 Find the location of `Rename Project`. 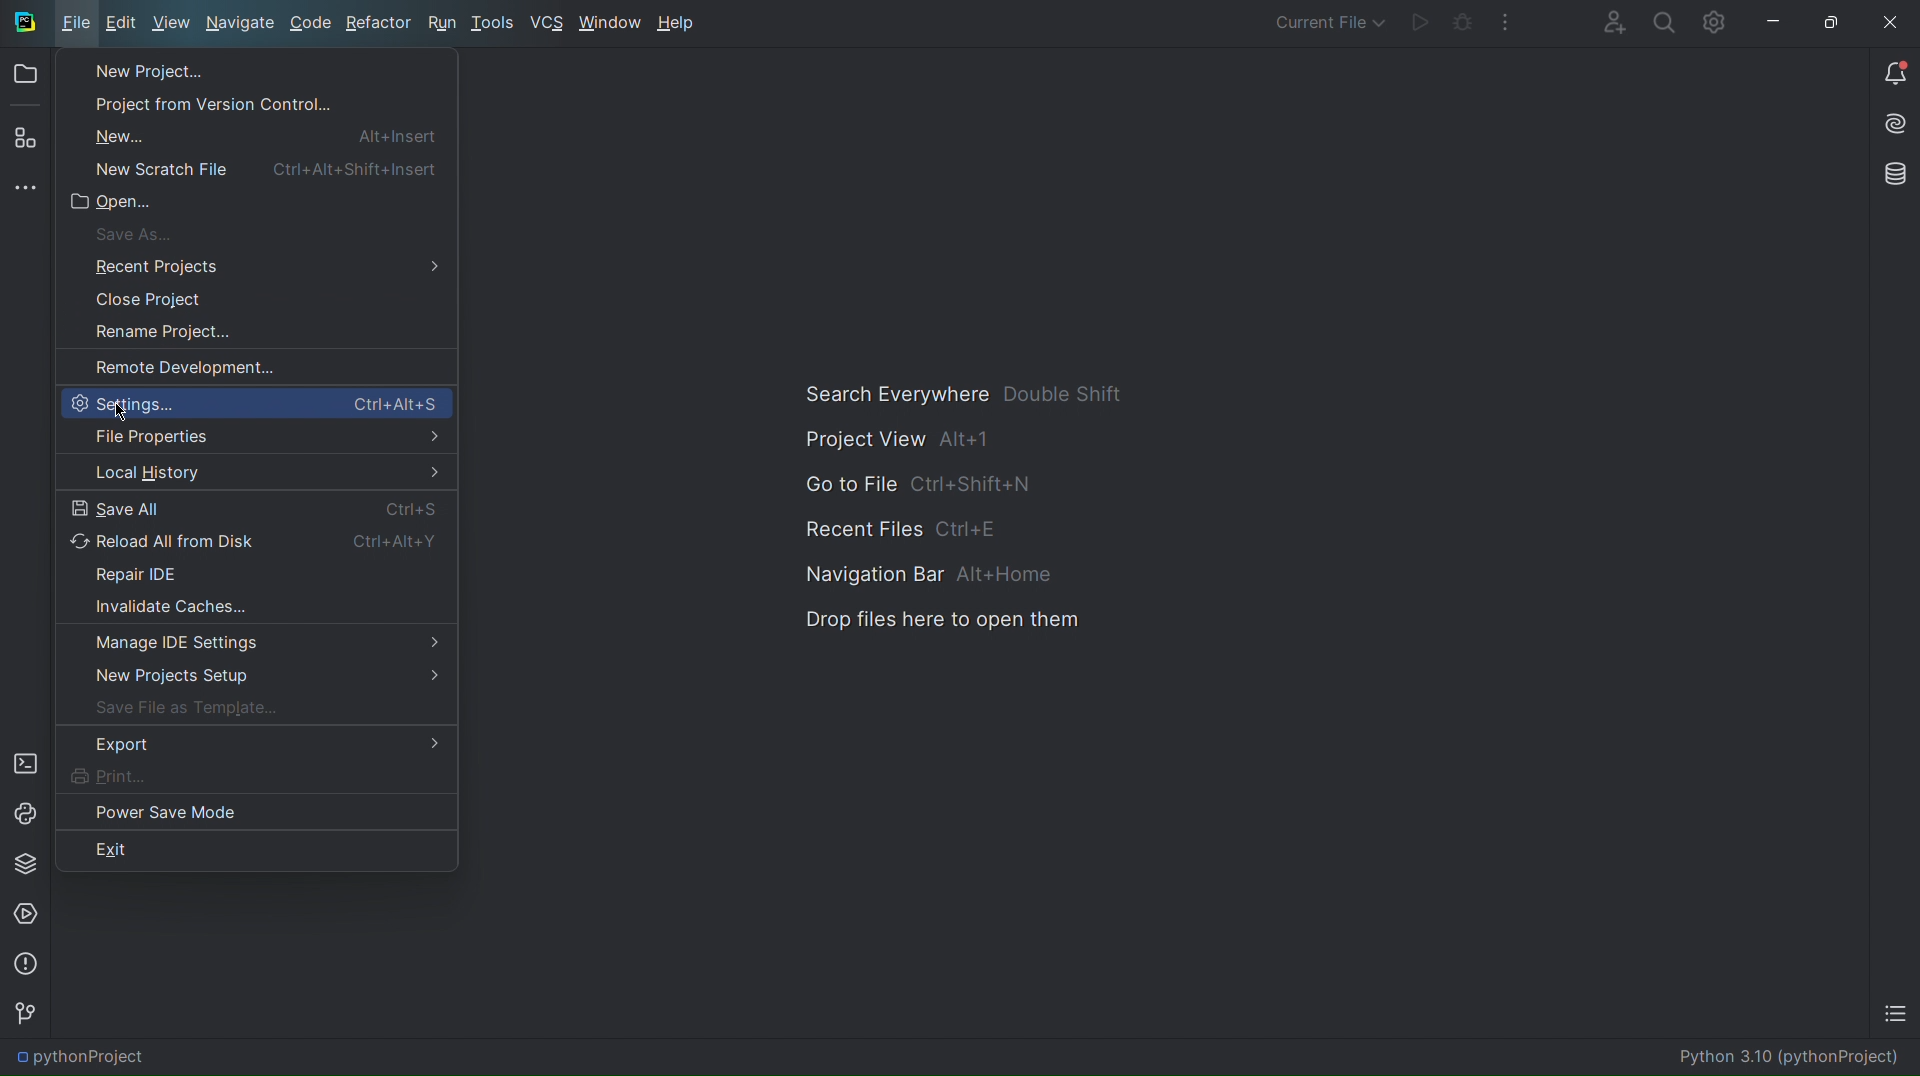

Rename Project is located at coordinates (149, 333).